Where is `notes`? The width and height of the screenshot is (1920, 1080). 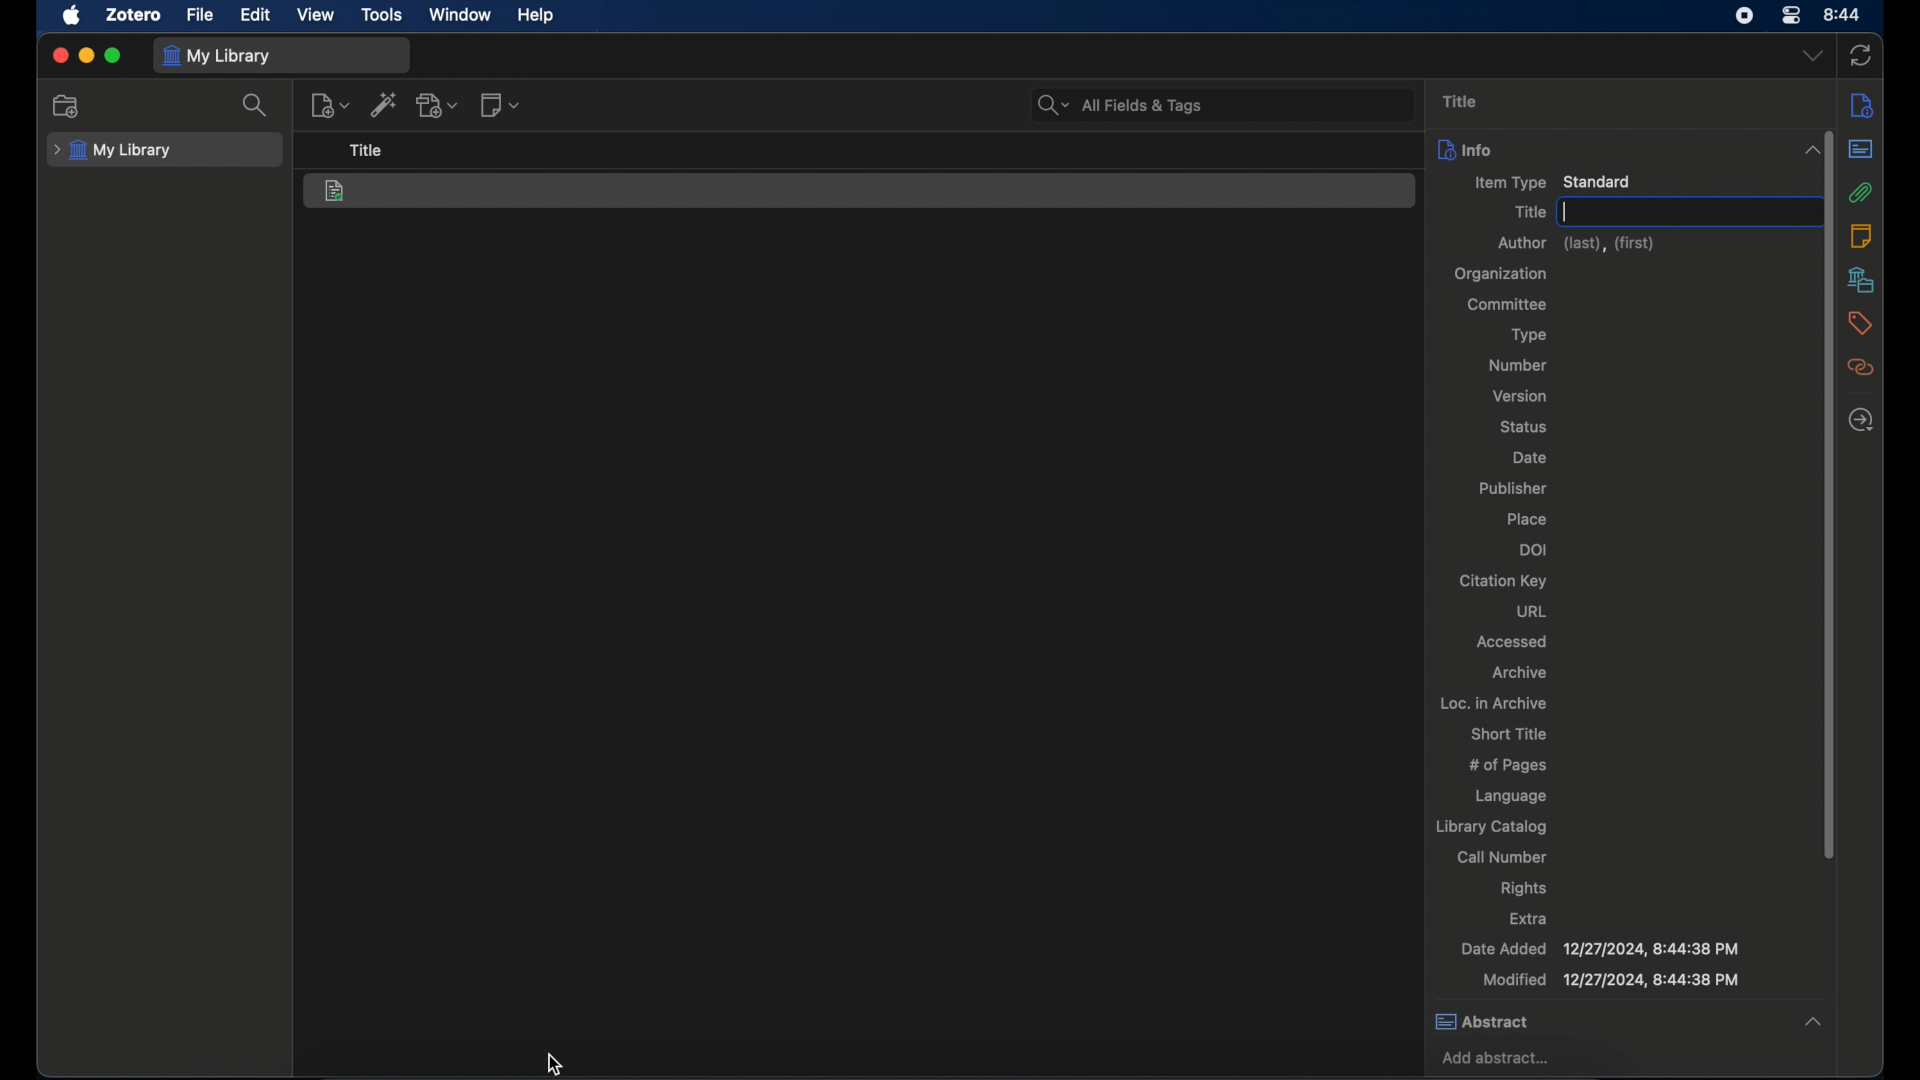
notes is located at coordinates (1858, 235).